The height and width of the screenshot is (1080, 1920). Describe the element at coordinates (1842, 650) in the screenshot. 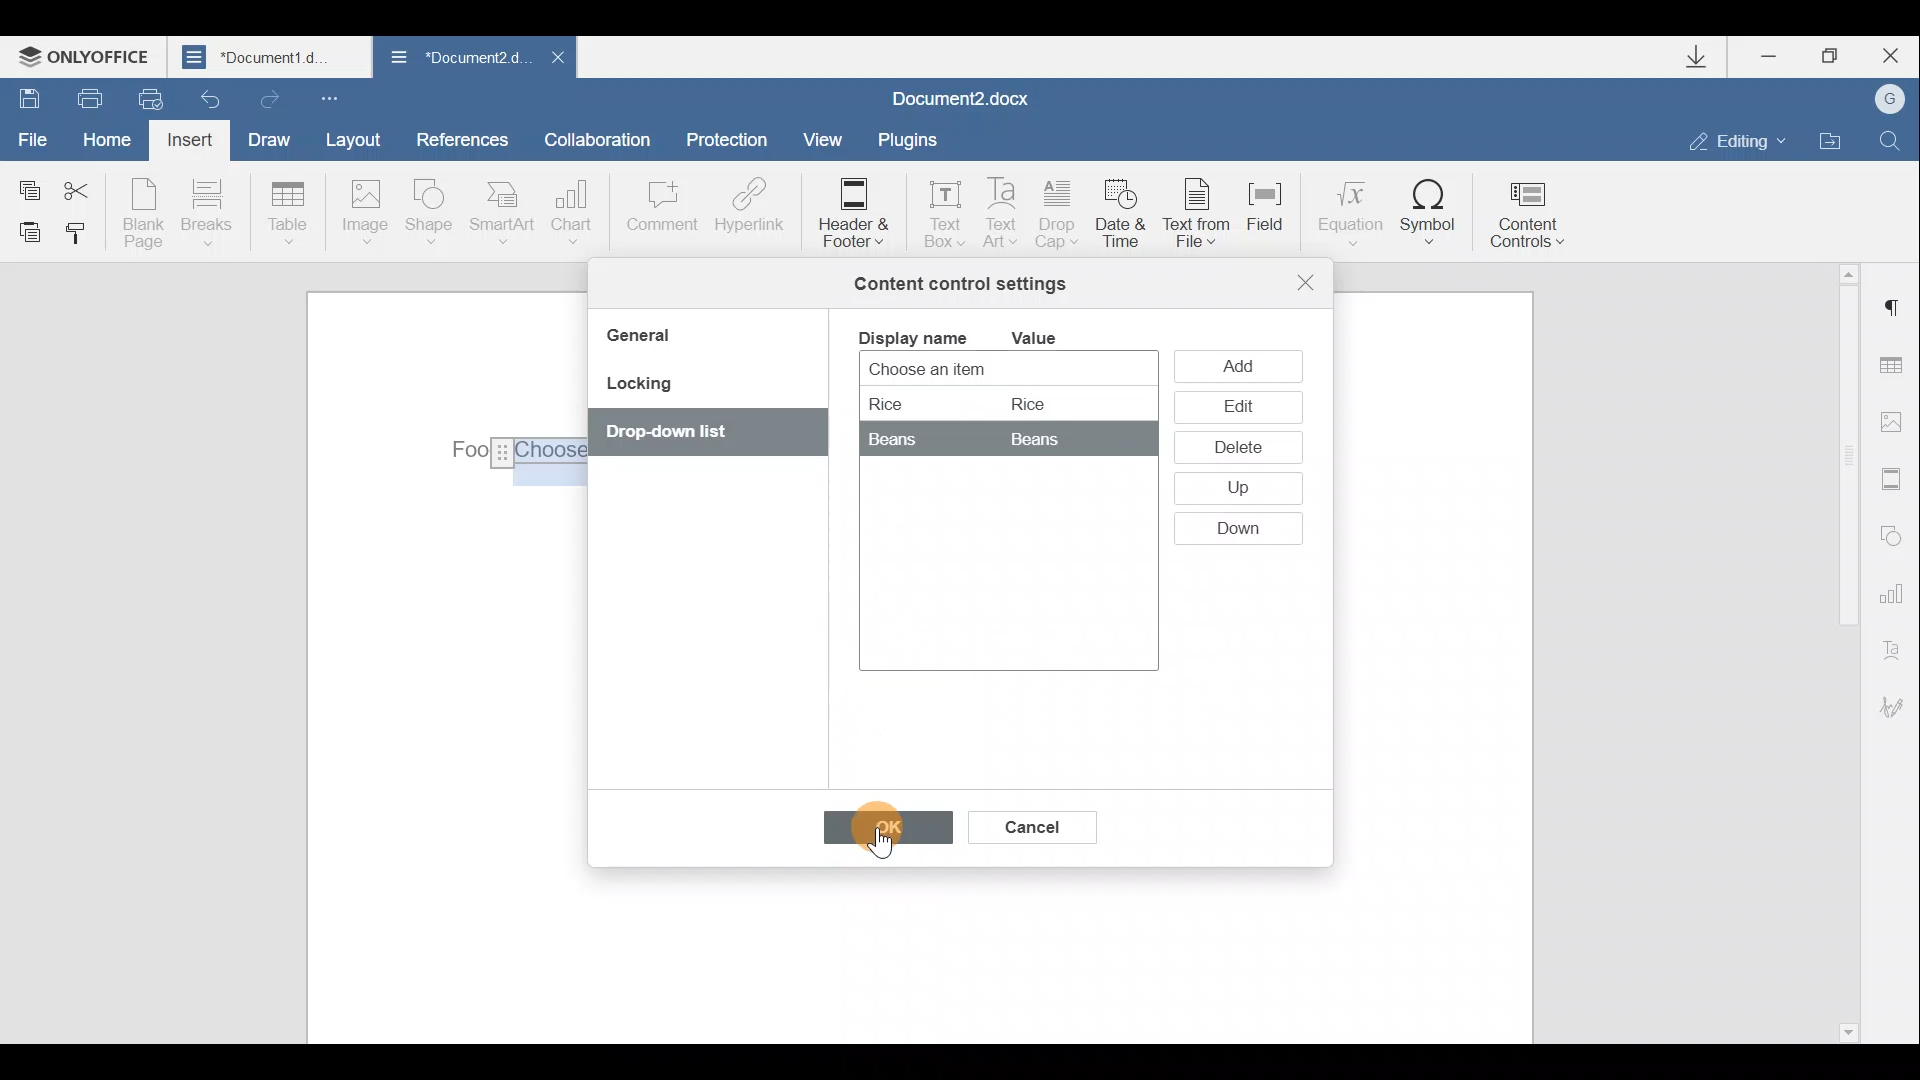

I see `Scroll bar` at that location.